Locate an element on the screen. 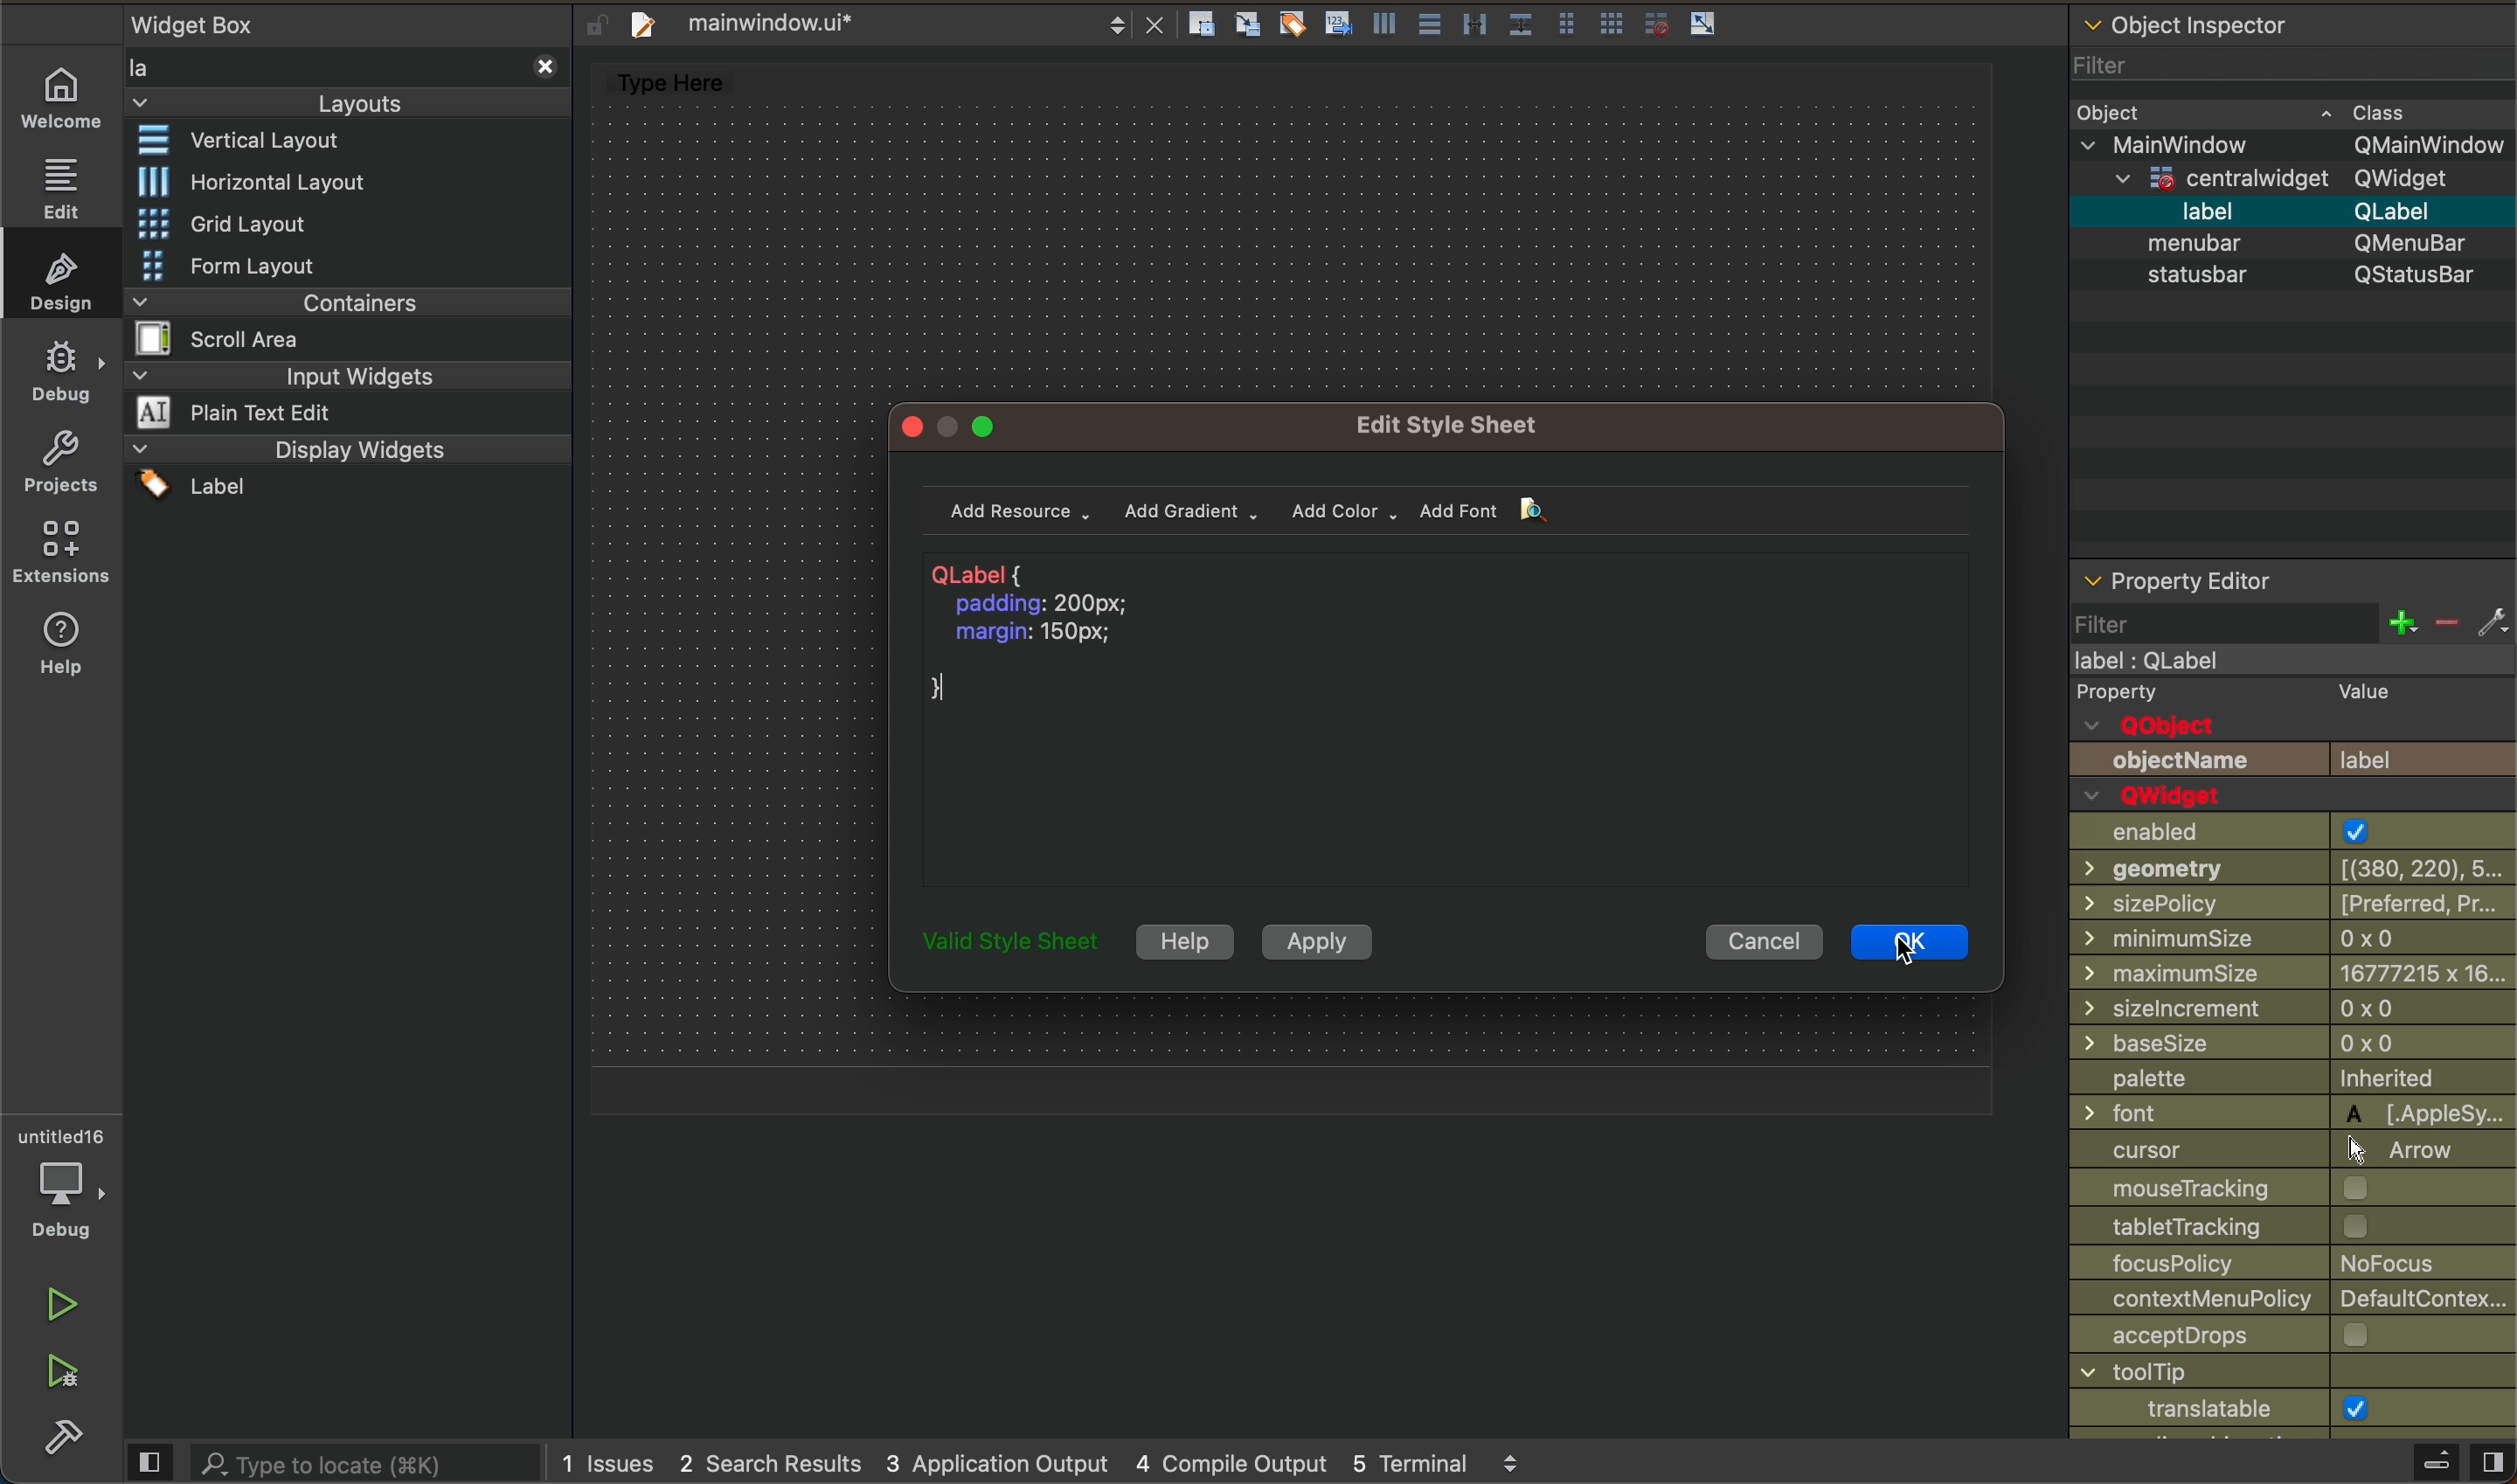 The width and height of the screenshot is (2517, 1484). window title is located at coordinates (2272, 1374).